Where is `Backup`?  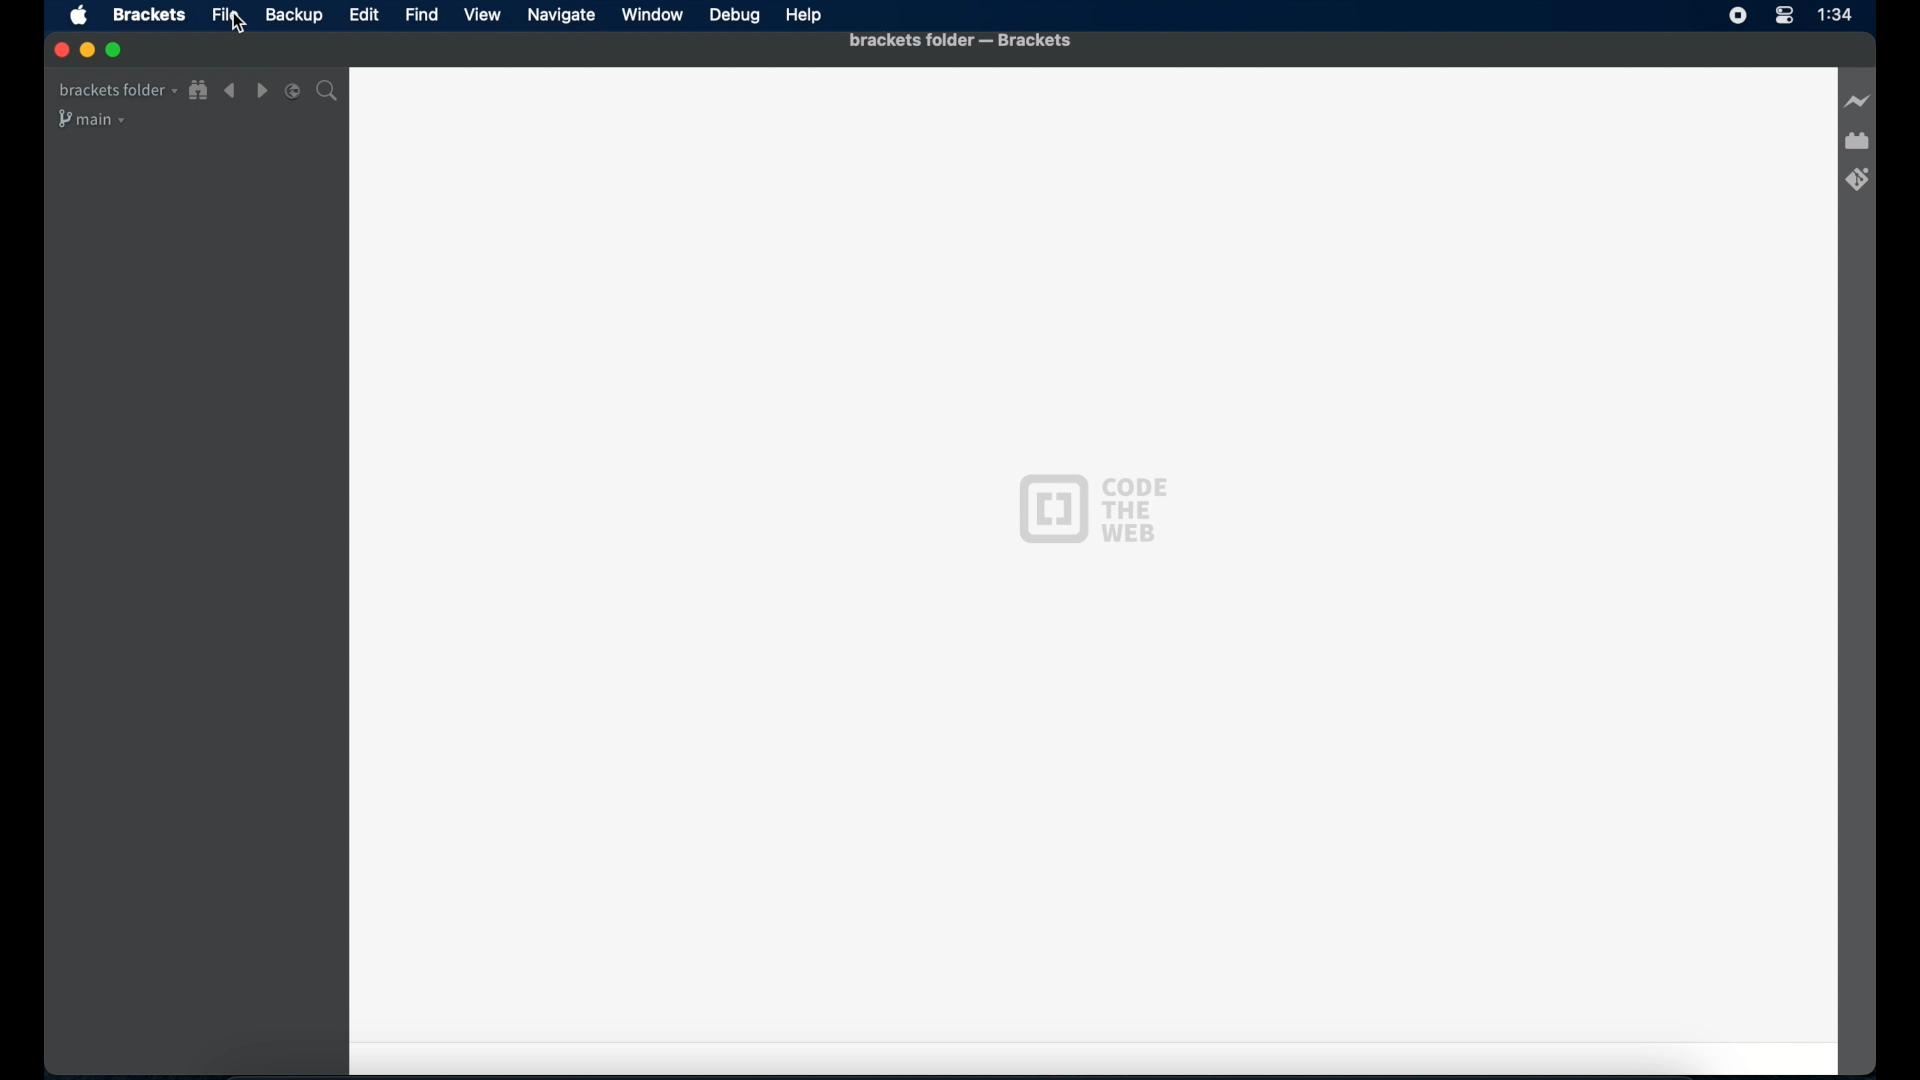 Backup is located at coordinates (293, 15).